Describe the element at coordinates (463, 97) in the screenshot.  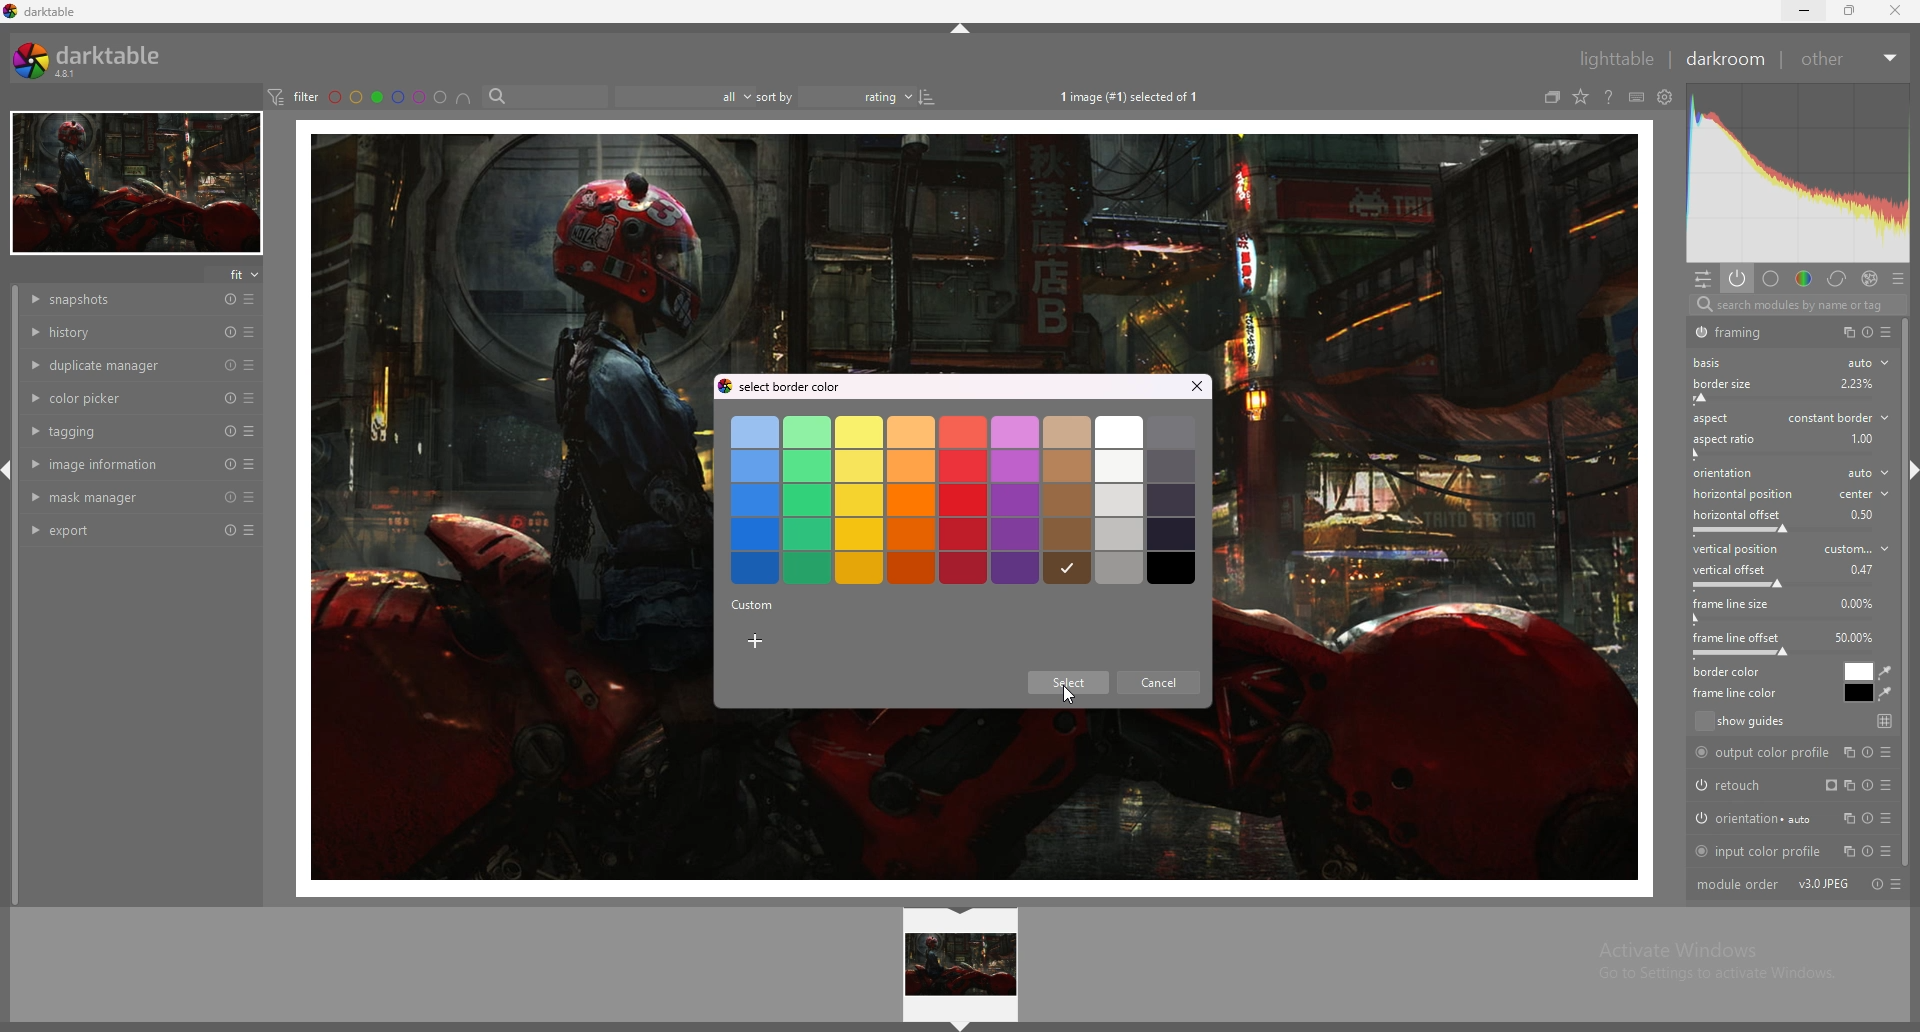
I see `images having all selected color labels` at that location.